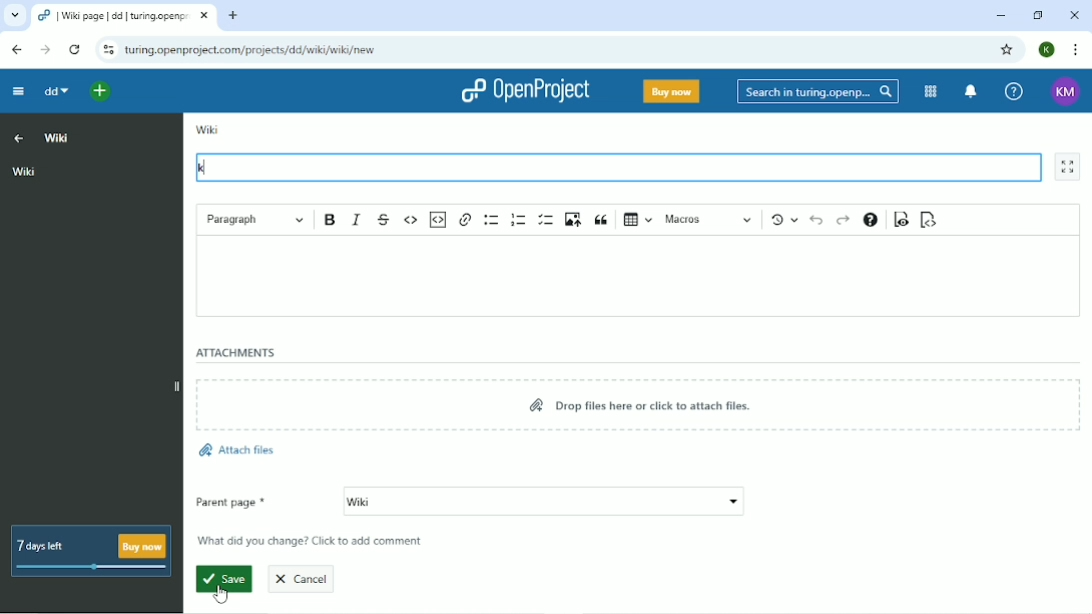  What do you see at coordinates (519, 220) in the screenshot?
I see `Numbered list` at bounding box center [519, 220].